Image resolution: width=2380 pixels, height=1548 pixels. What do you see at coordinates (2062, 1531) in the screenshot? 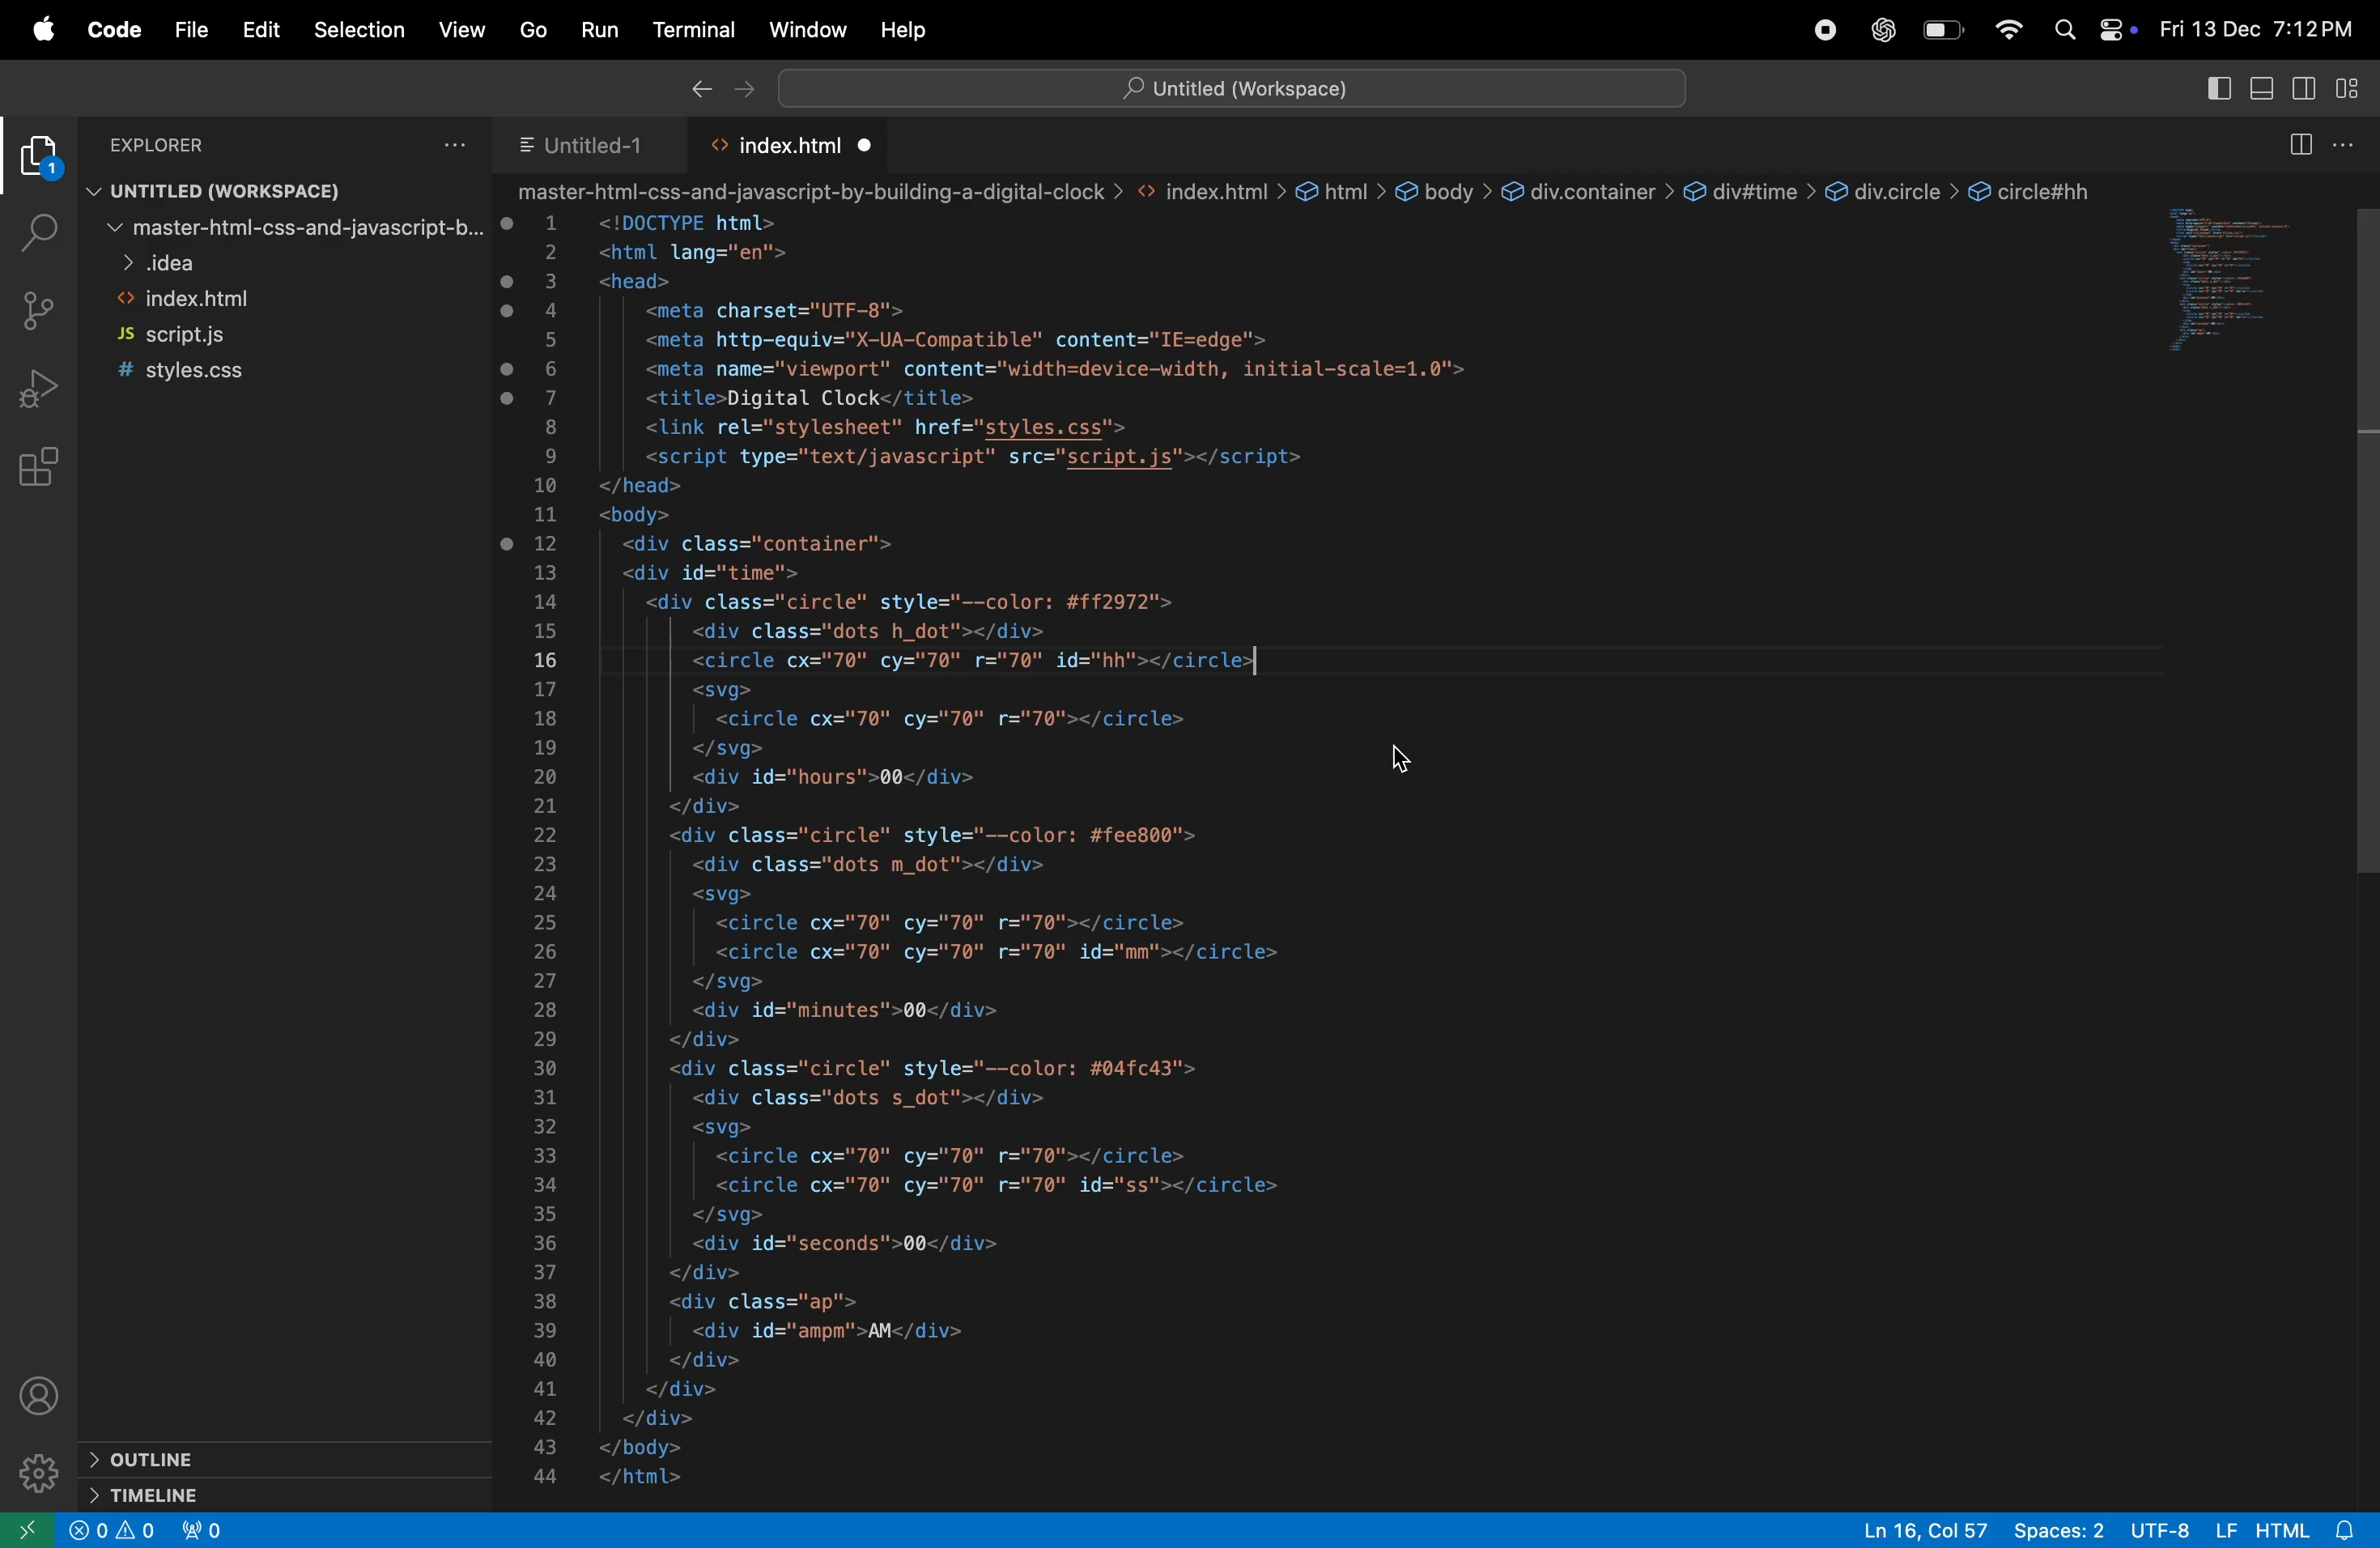
I see `spaces 2` at bounding box center [2062, 1531].